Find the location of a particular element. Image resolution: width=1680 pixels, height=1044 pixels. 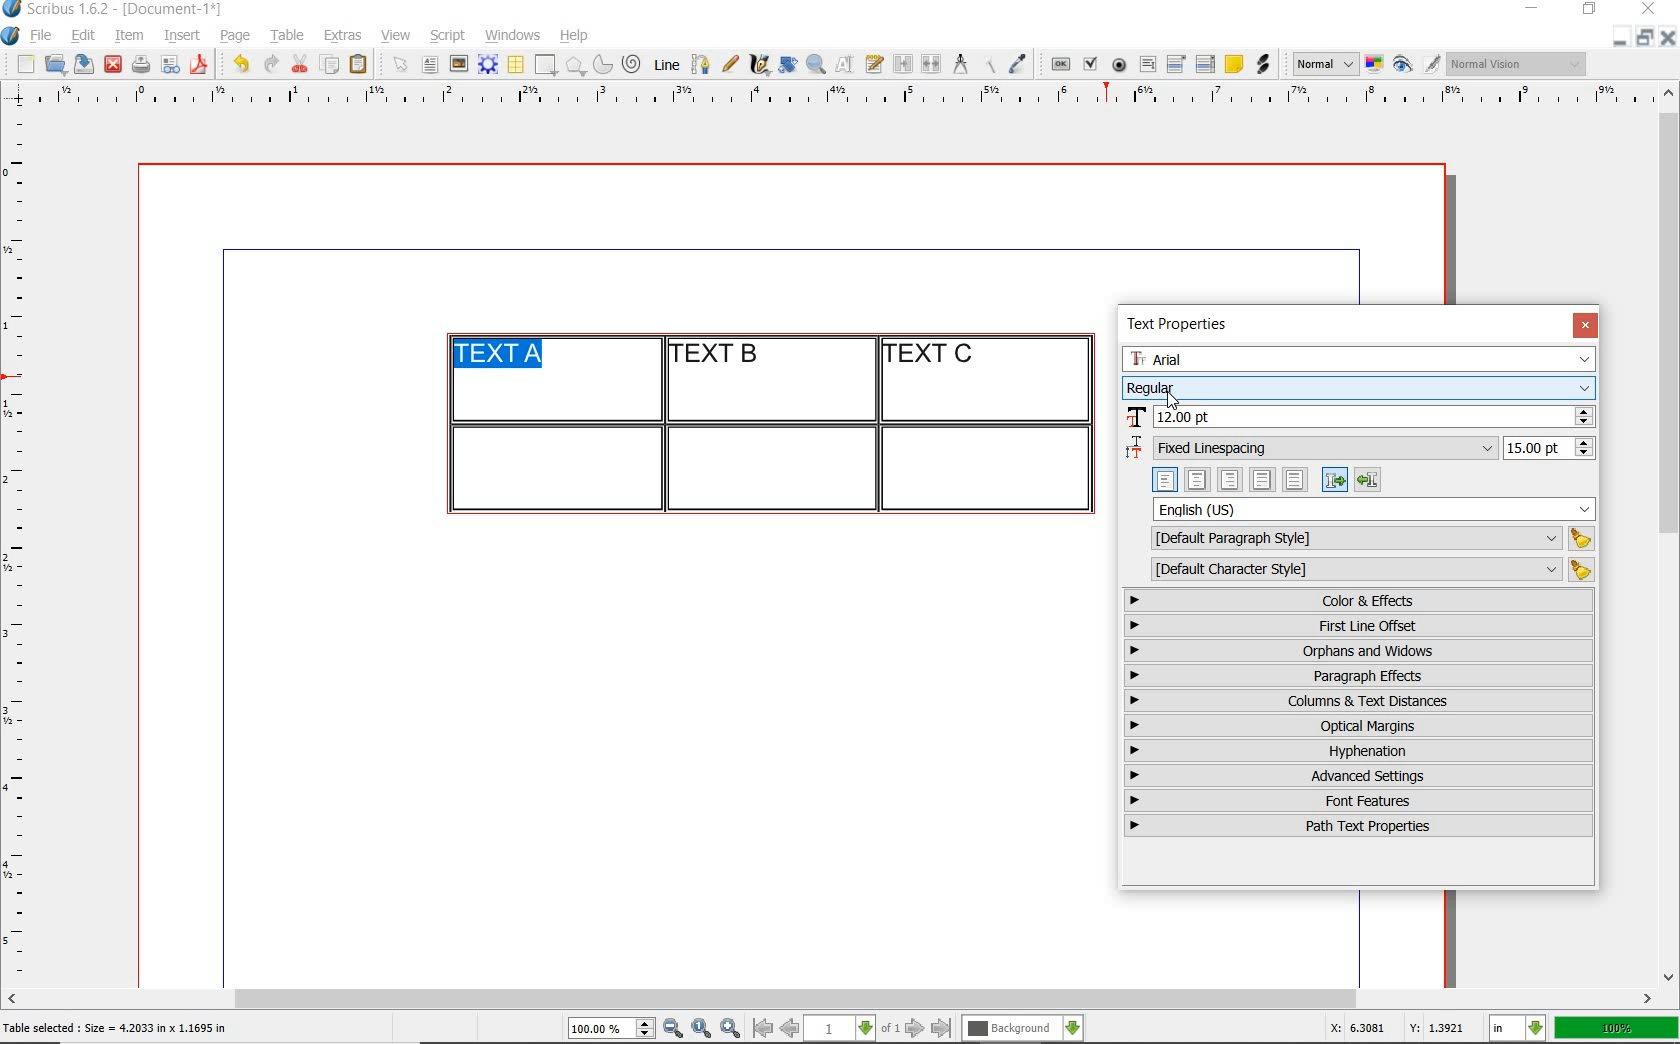

calligraphic line is located at coordinates (761, 64).